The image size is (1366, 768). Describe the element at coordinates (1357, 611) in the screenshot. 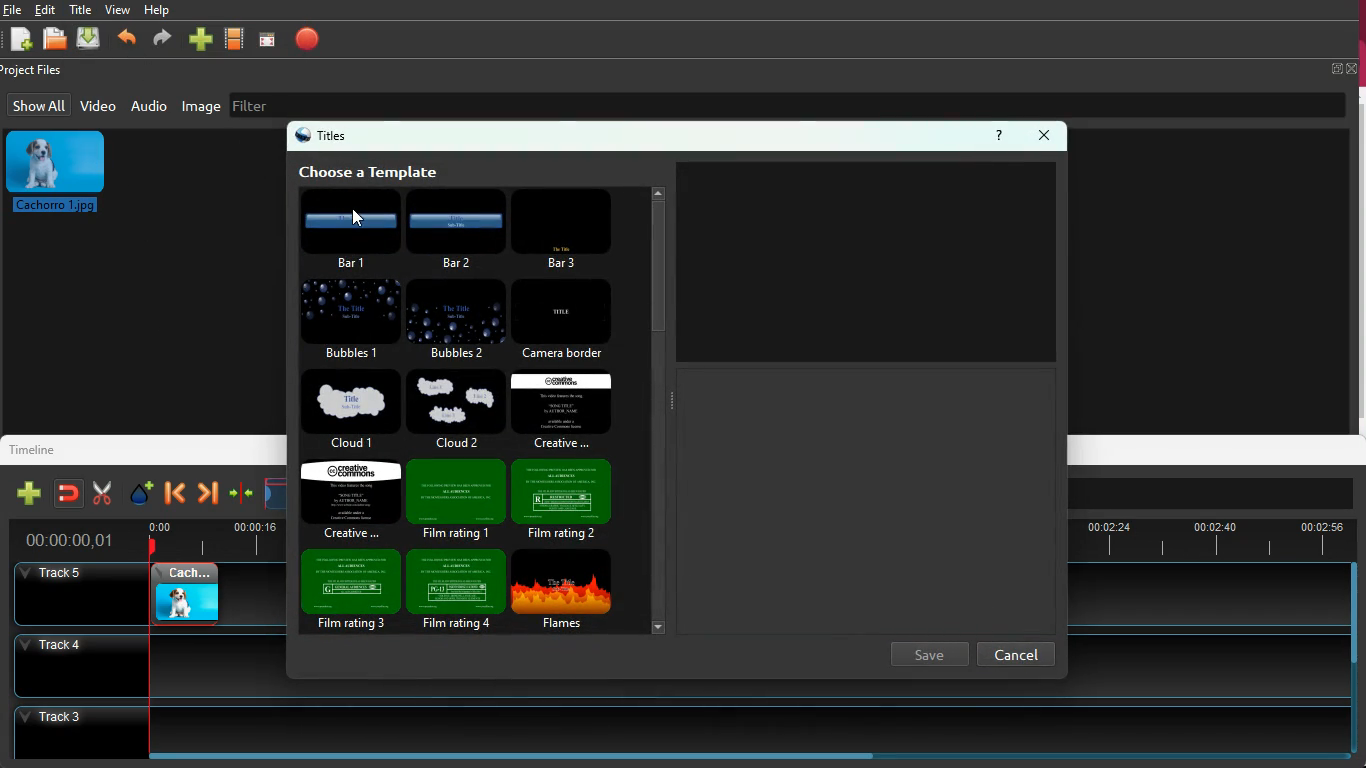

I see `vertical scroll bar` at that location.